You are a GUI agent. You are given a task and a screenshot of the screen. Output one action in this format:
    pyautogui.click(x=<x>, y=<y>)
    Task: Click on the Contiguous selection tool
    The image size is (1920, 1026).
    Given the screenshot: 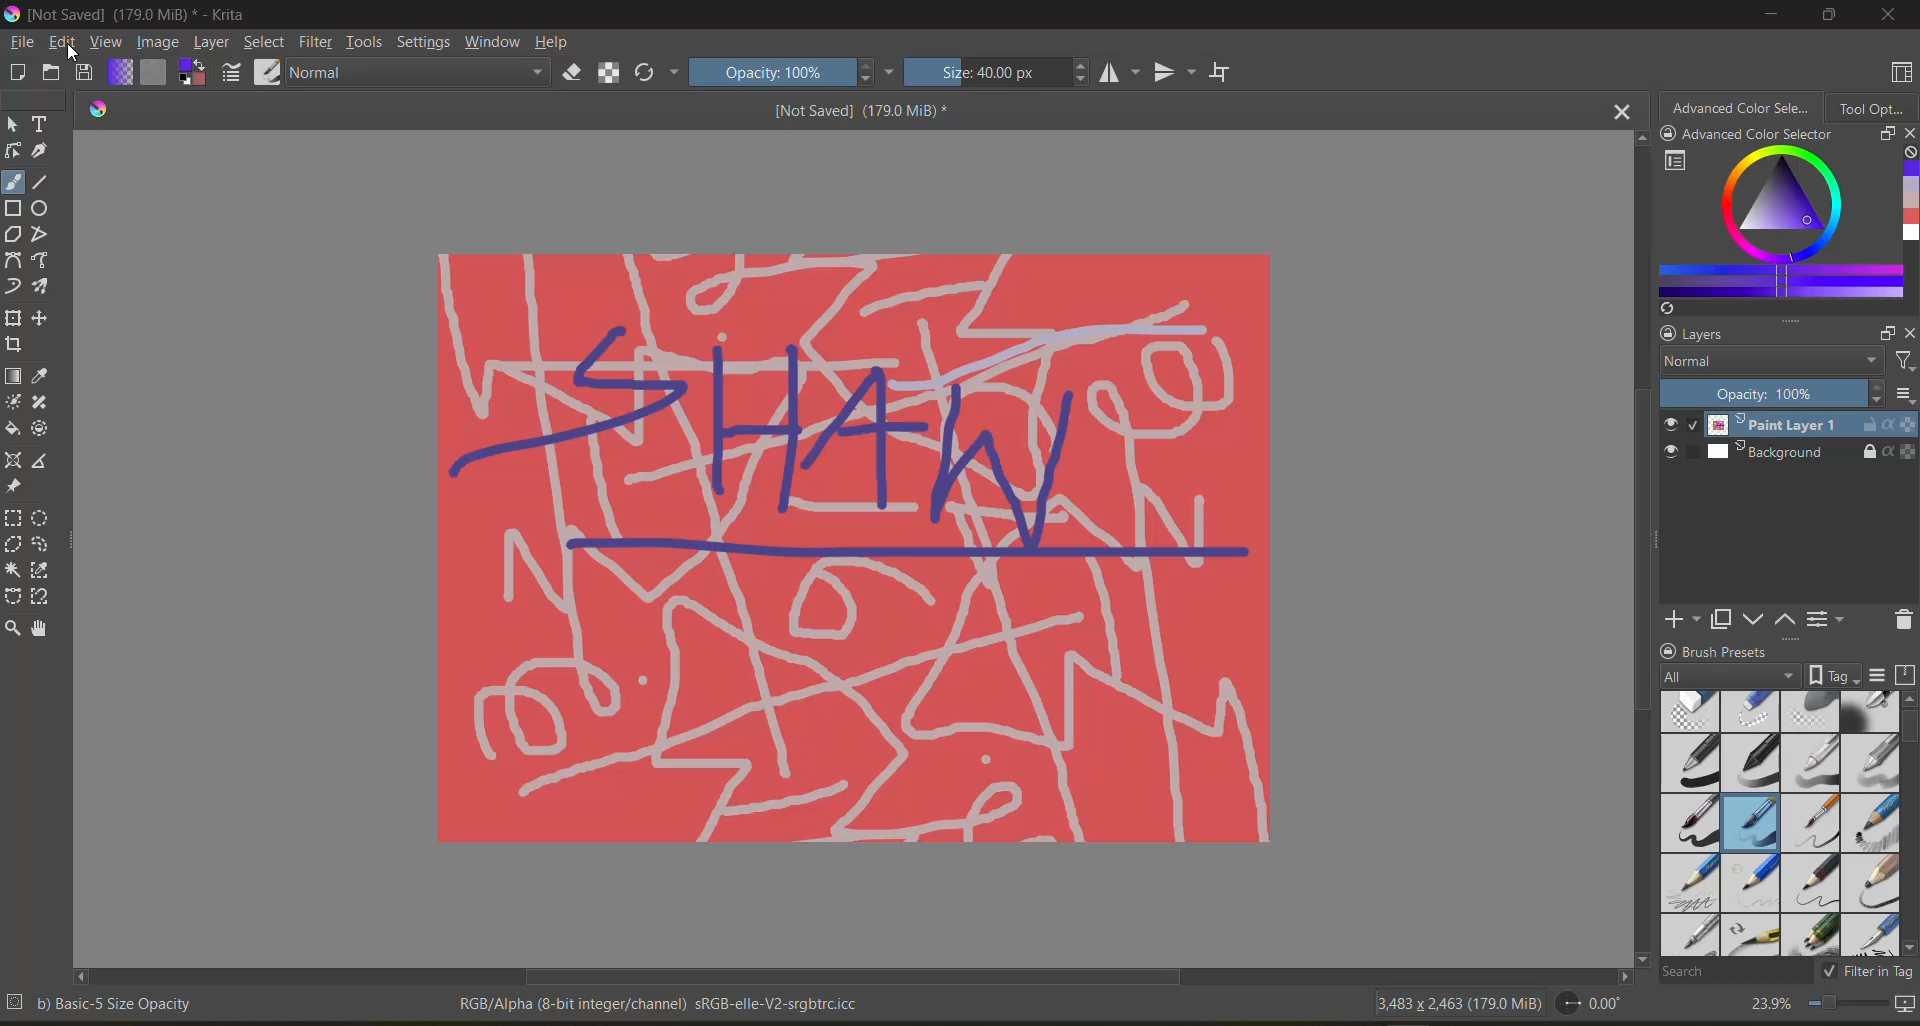 What is the action you would take?
    pyautogui.click(x=13, y=570)
    